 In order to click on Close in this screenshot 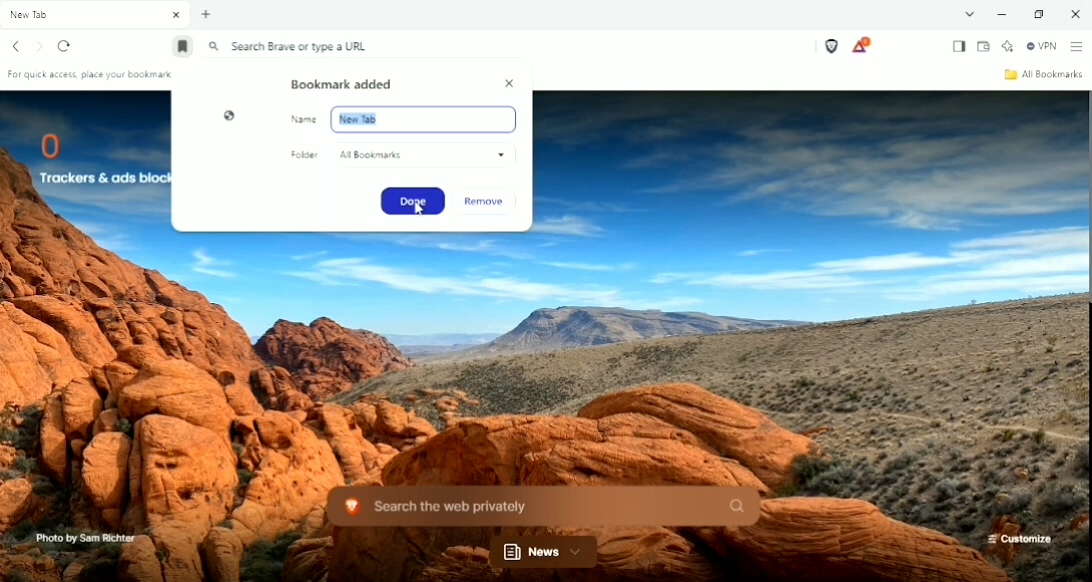, I will do `click(510, 83)`.